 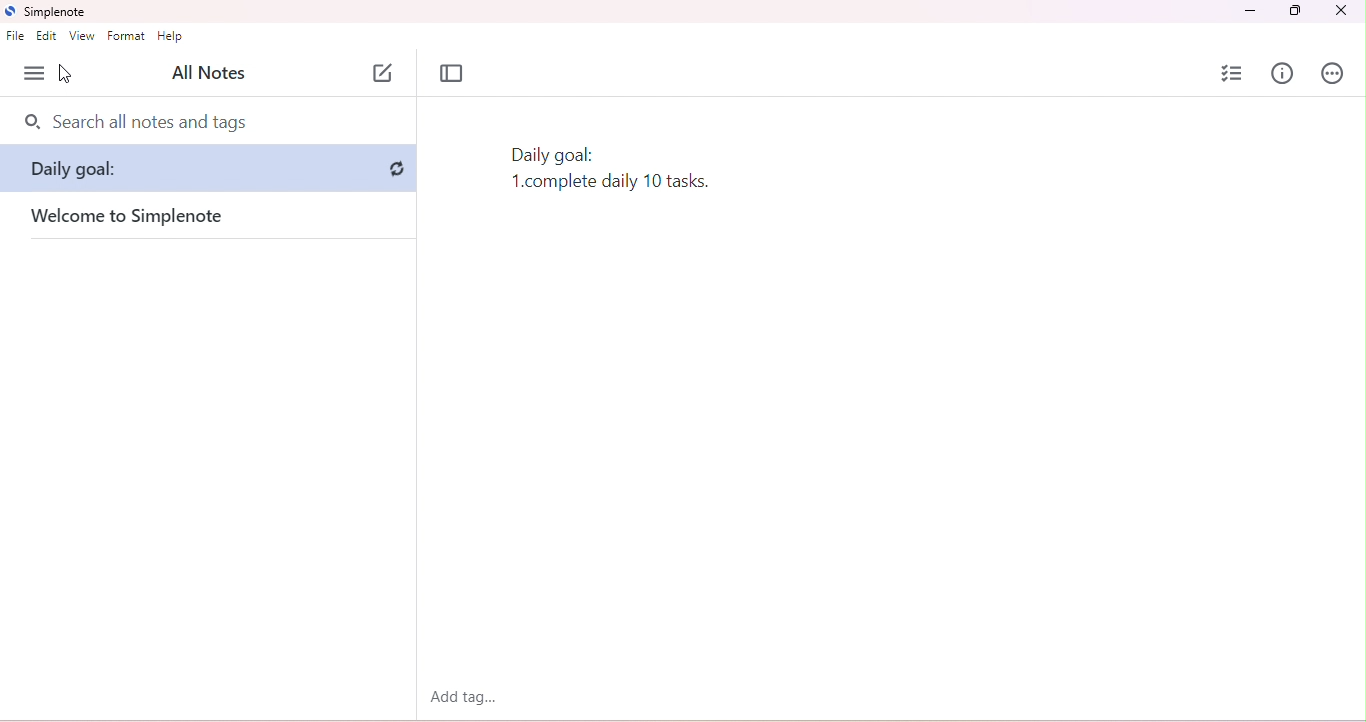 What do you see at coordinates (16, 36) in the screenshot?
I see `file` at bounding box center [16, 36].